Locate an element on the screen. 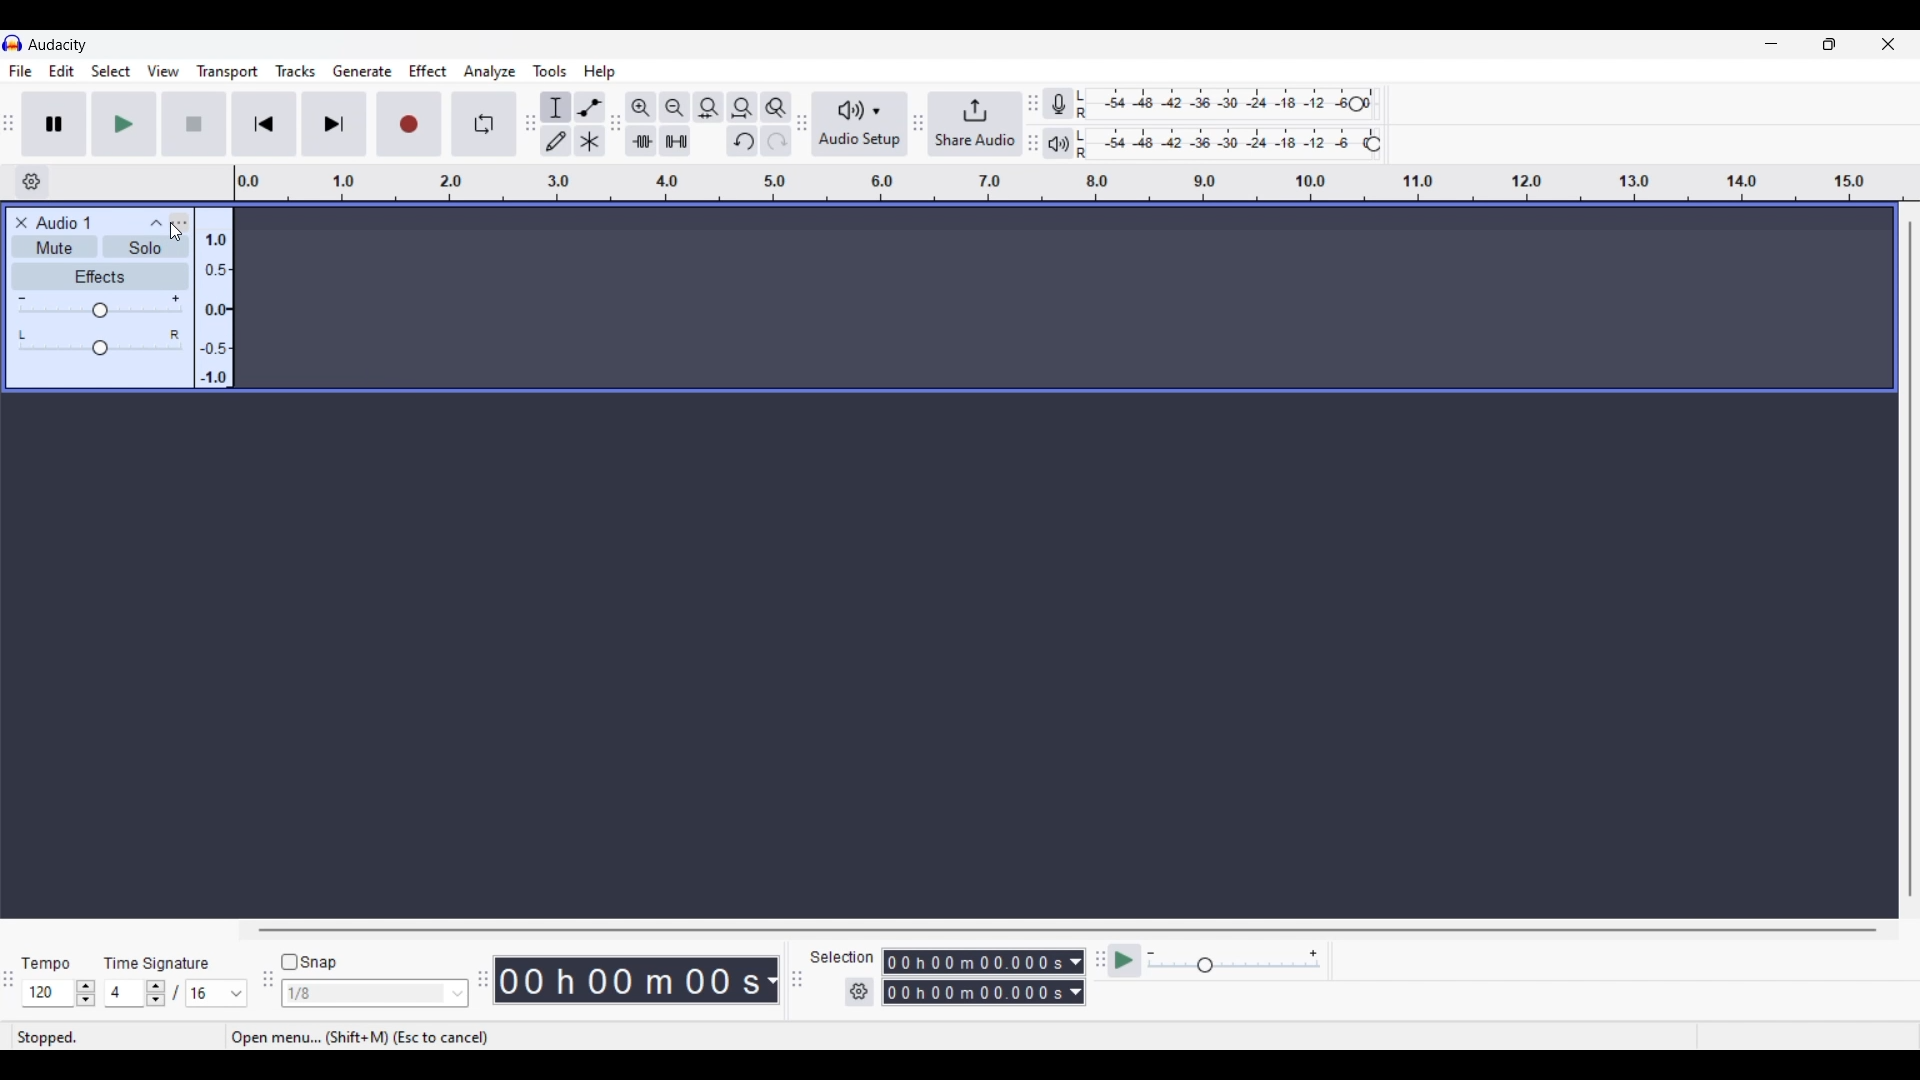 This screenshot has width=1920, height=1080. Zoom in is located at coordinates (640, 107).